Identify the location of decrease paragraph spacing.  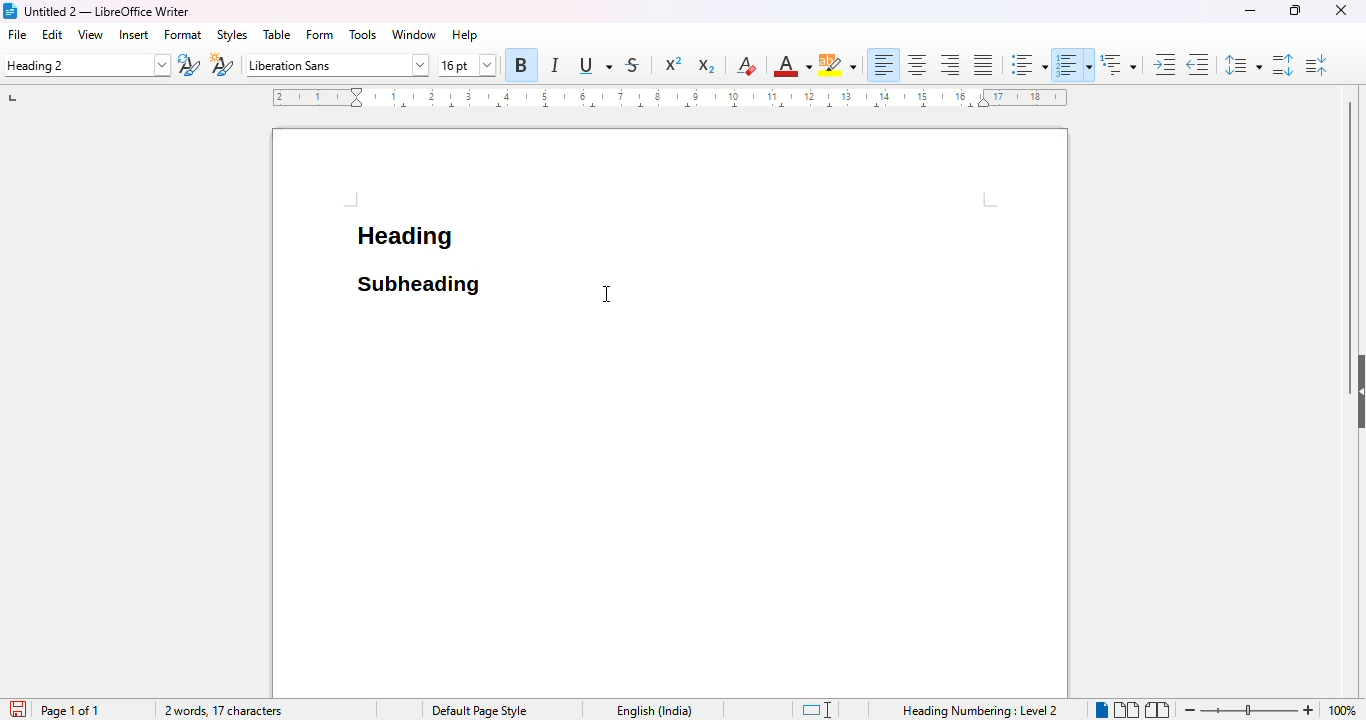
(1316, 65).